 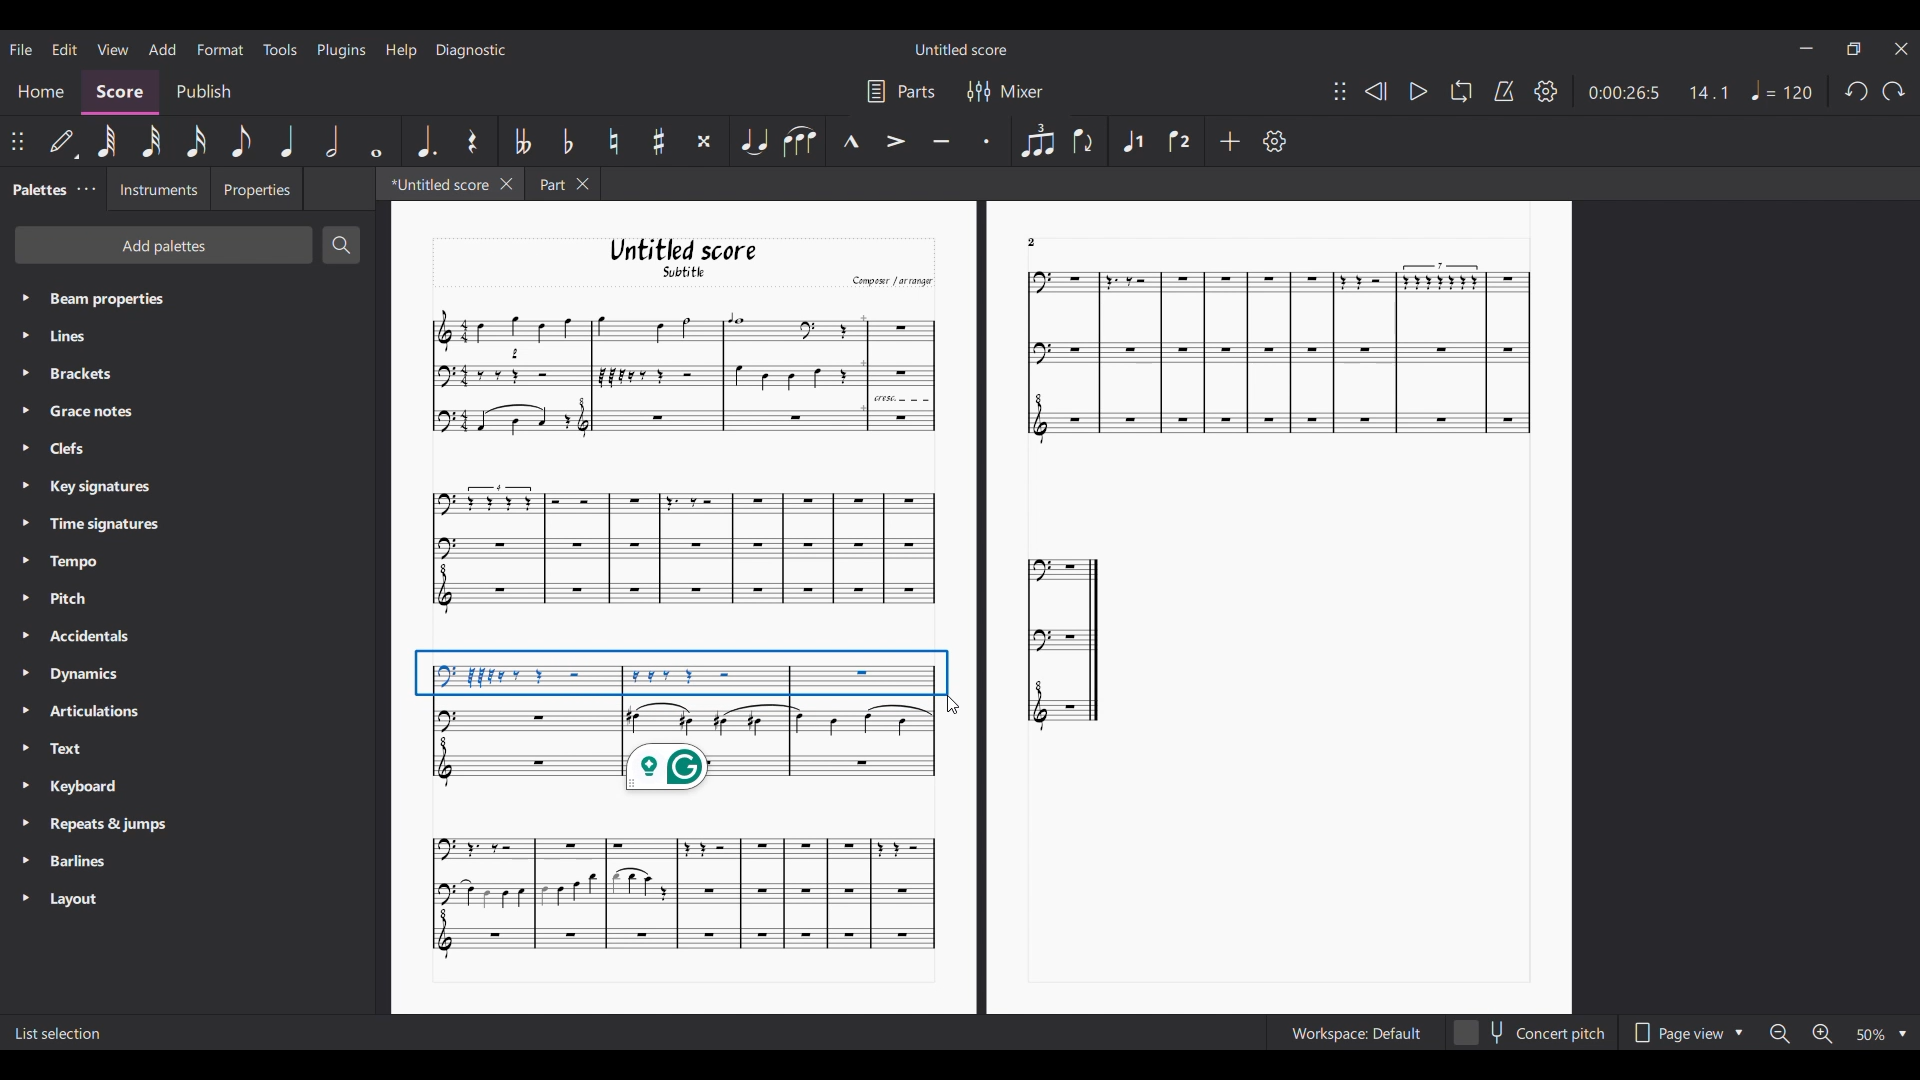 I want to click on Zoom out, so click(x=1777, y=1033).